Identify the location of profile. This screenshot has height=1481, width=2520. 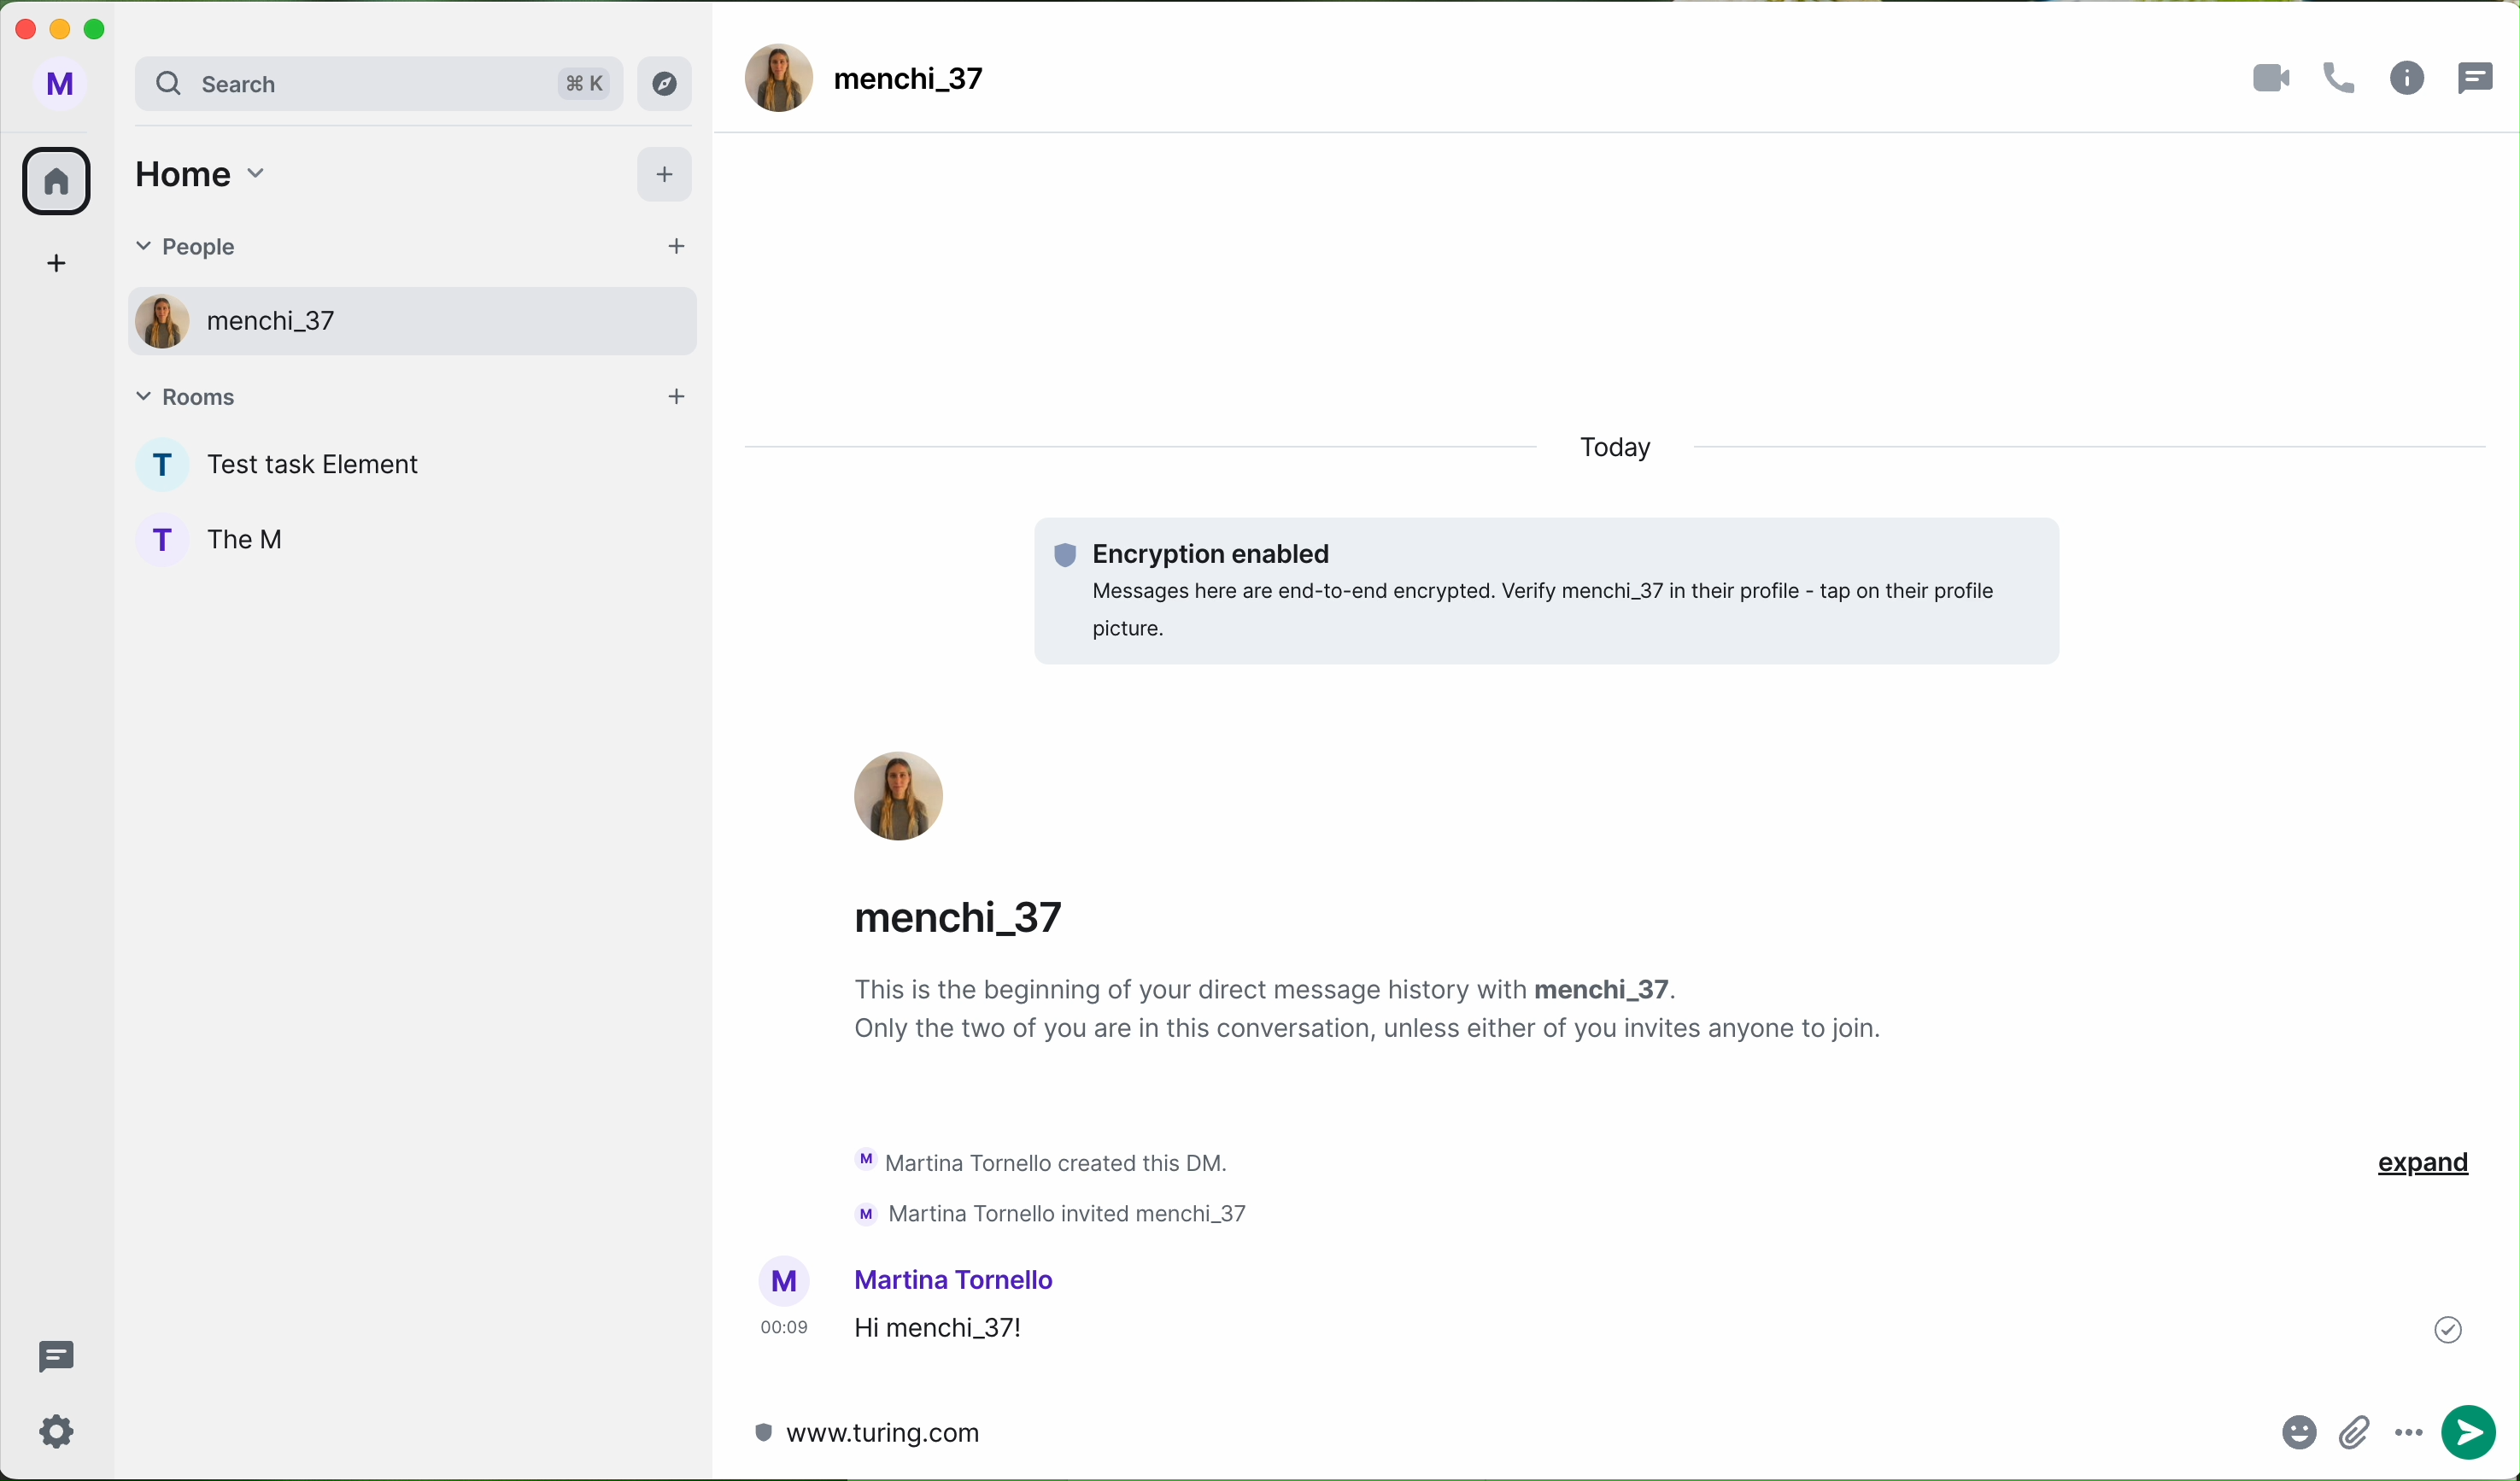
(149, 320).